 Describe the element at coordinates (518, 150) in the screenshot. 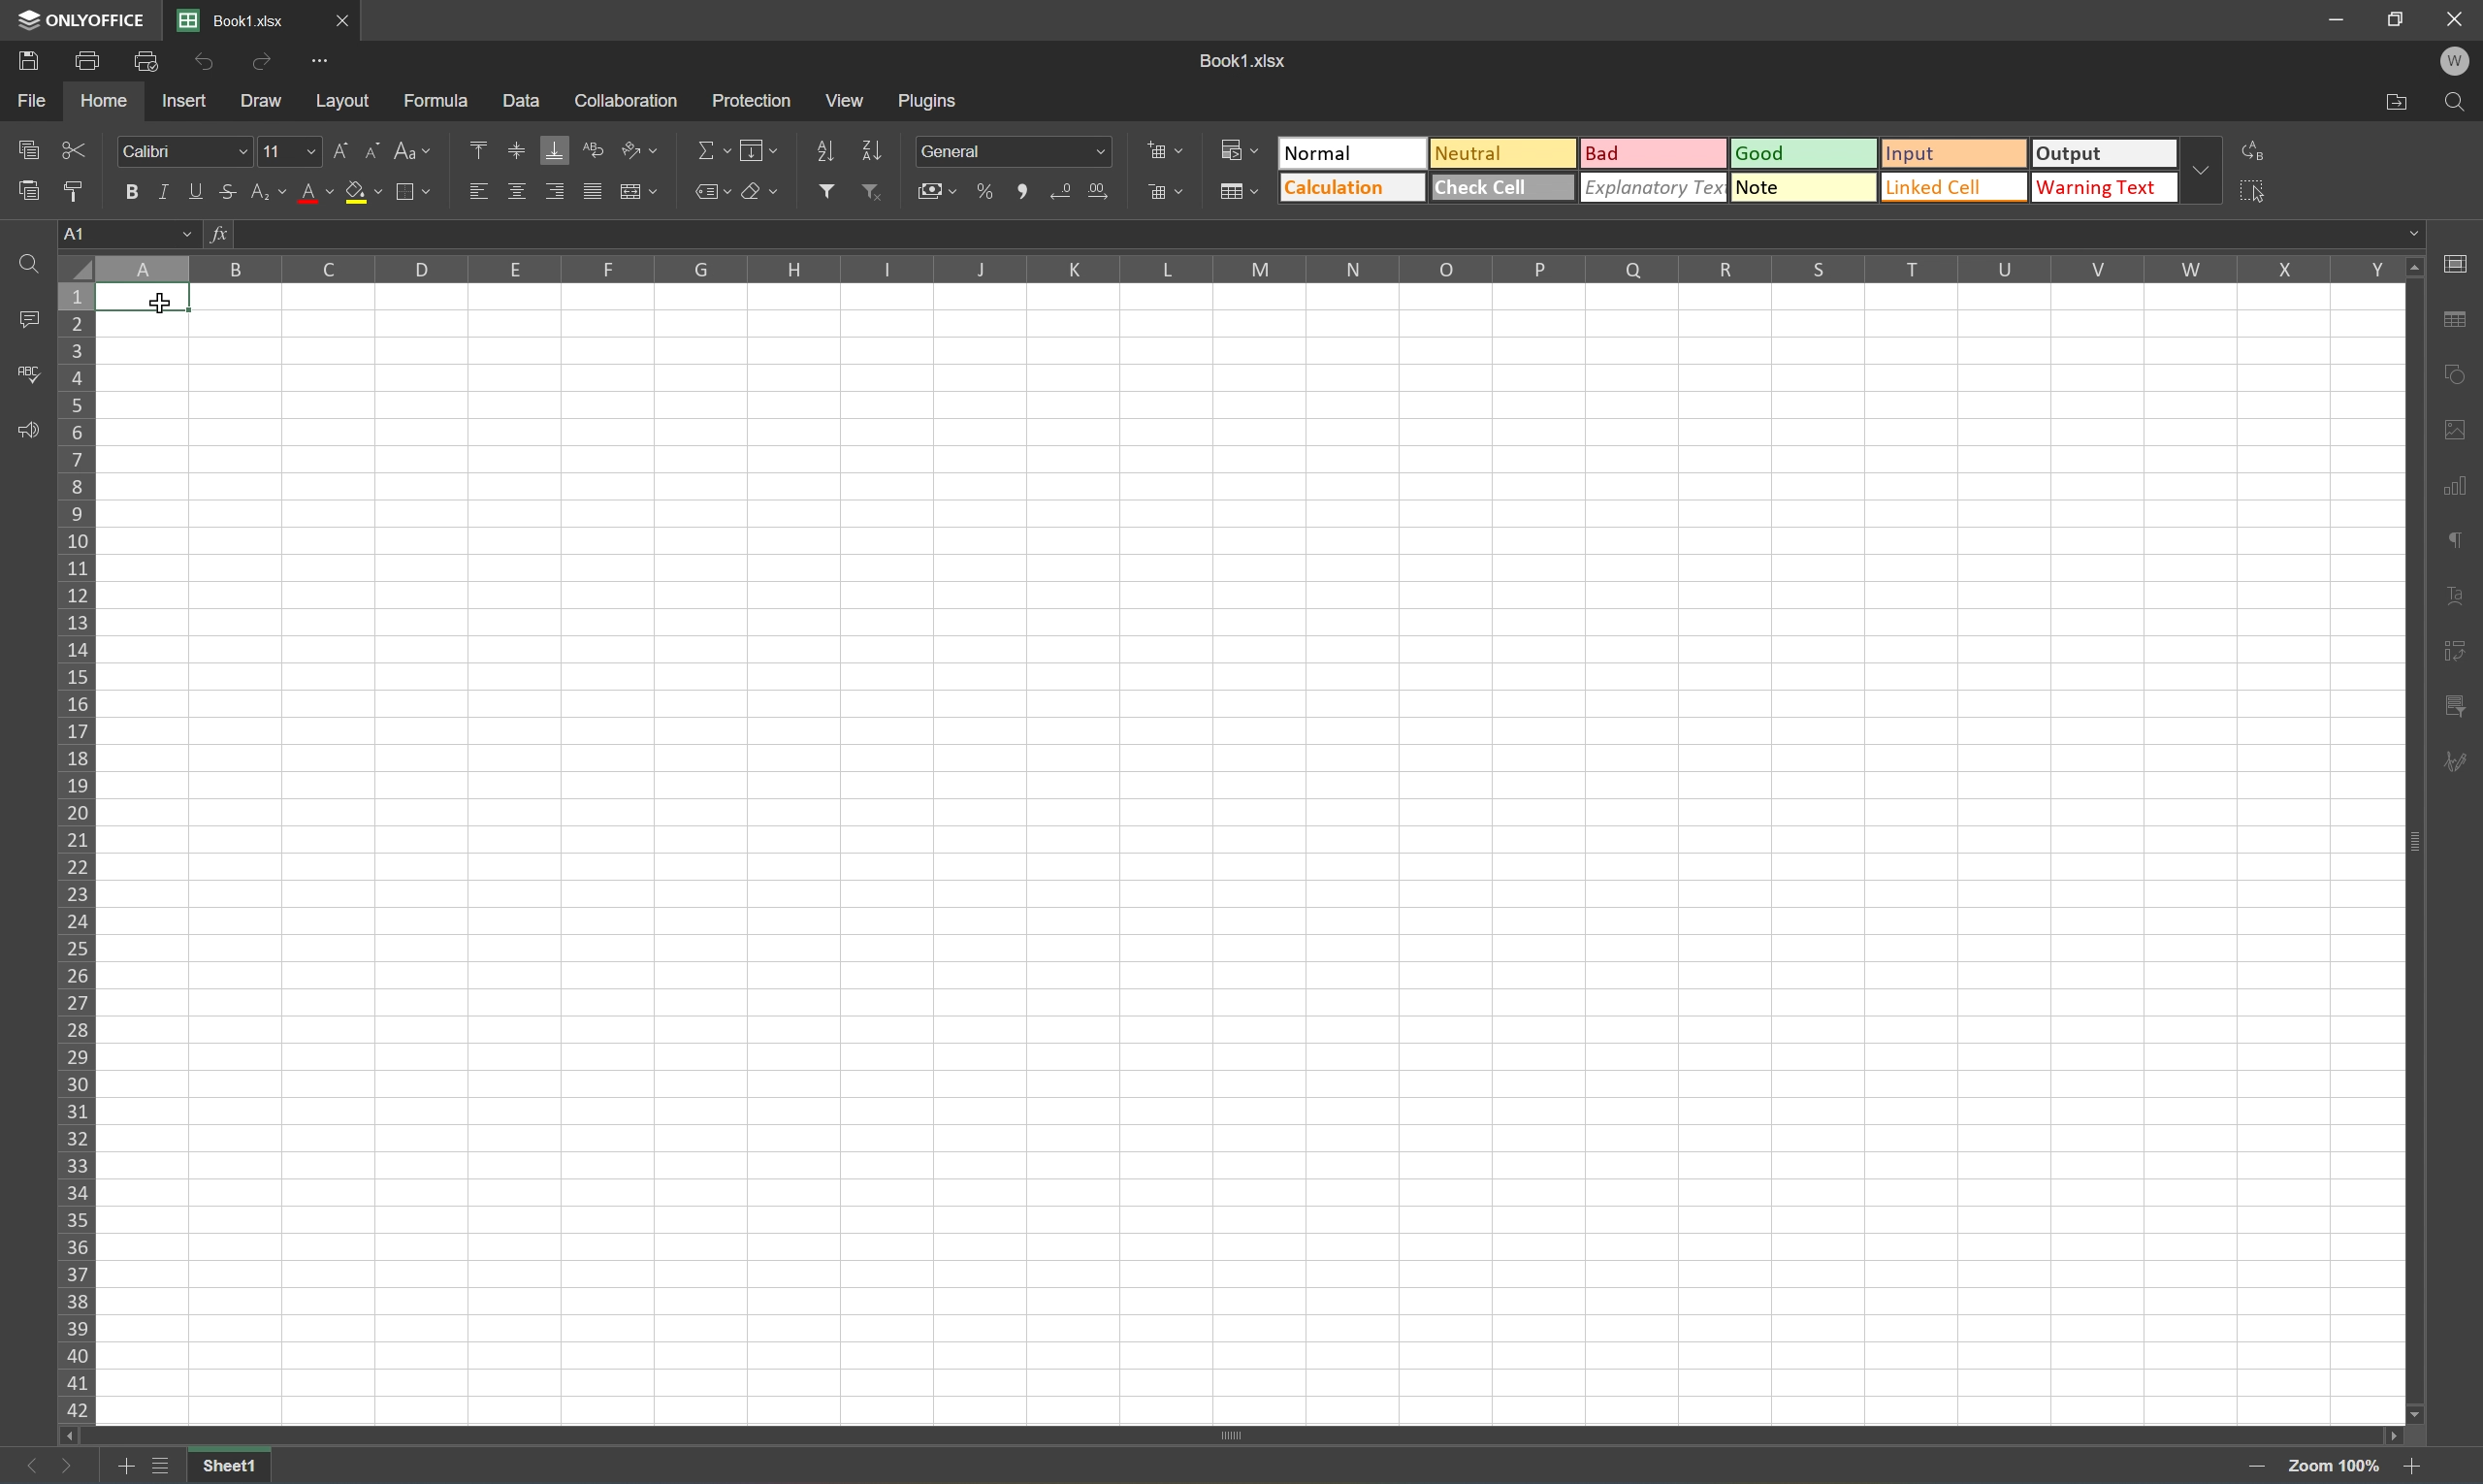

I see `Align middle` at that location.